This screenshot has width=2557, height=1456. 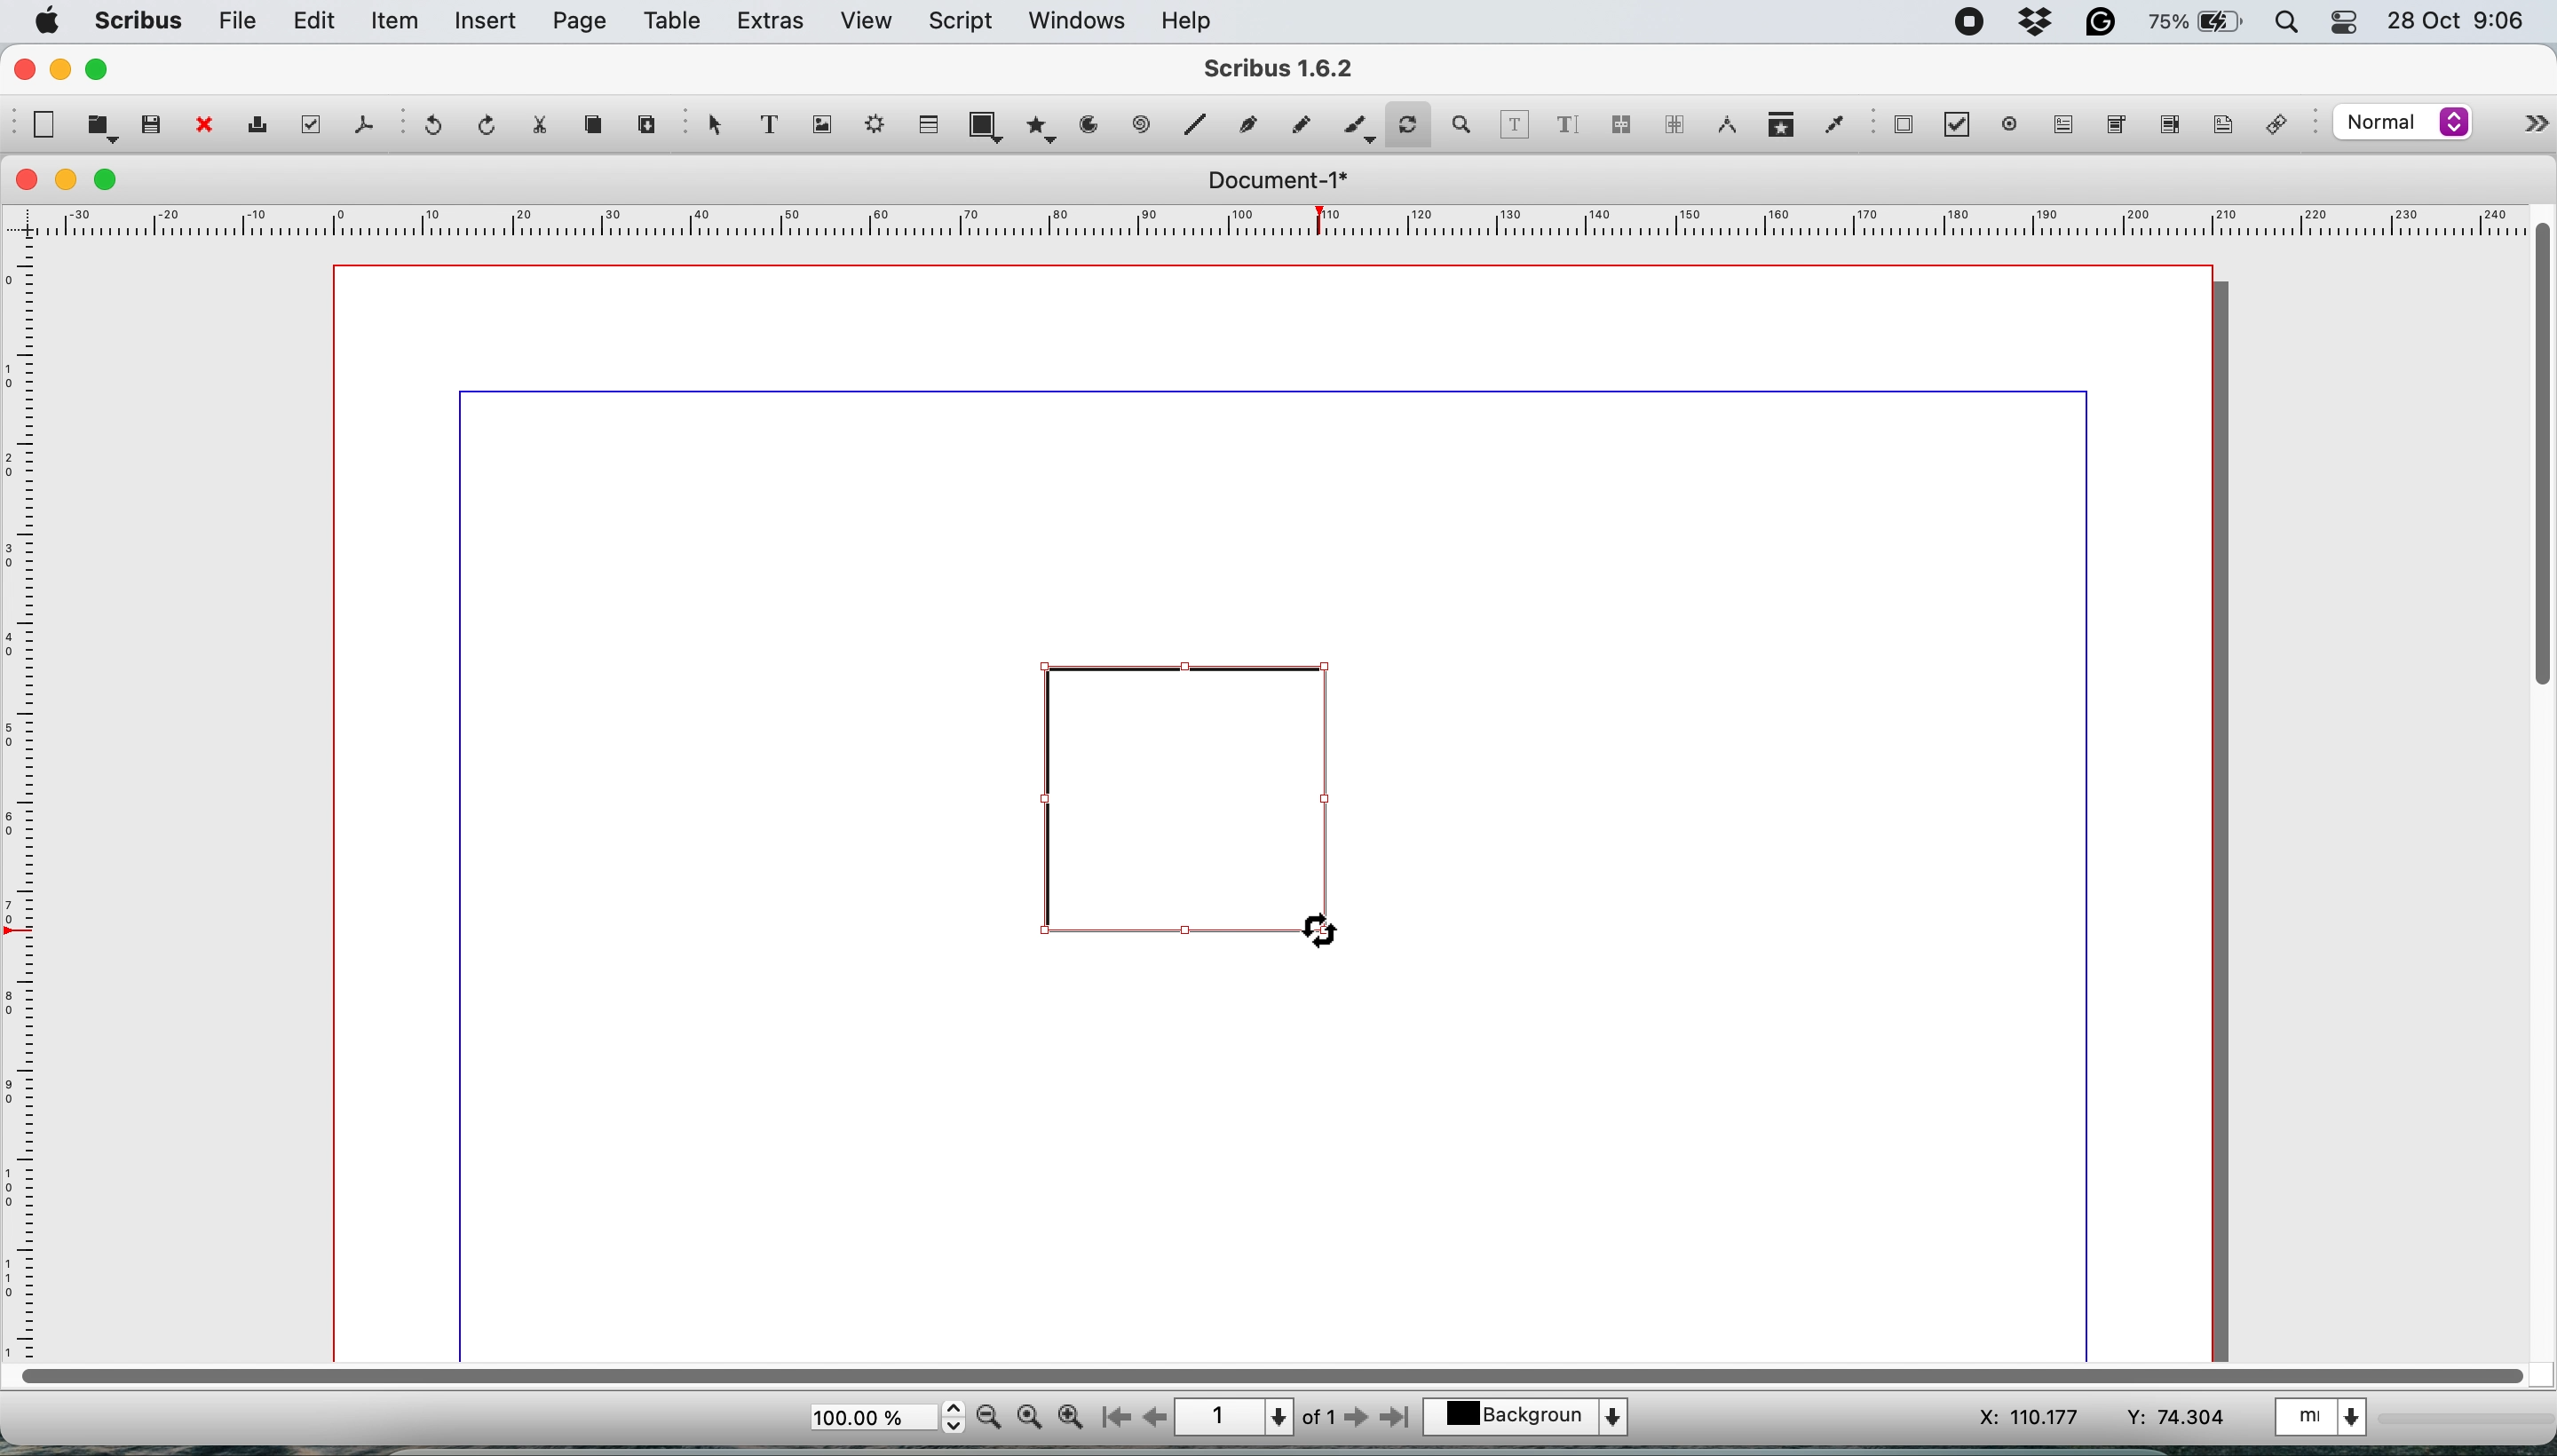 I want to click on object to rotate, so click(x=1188, y=814).